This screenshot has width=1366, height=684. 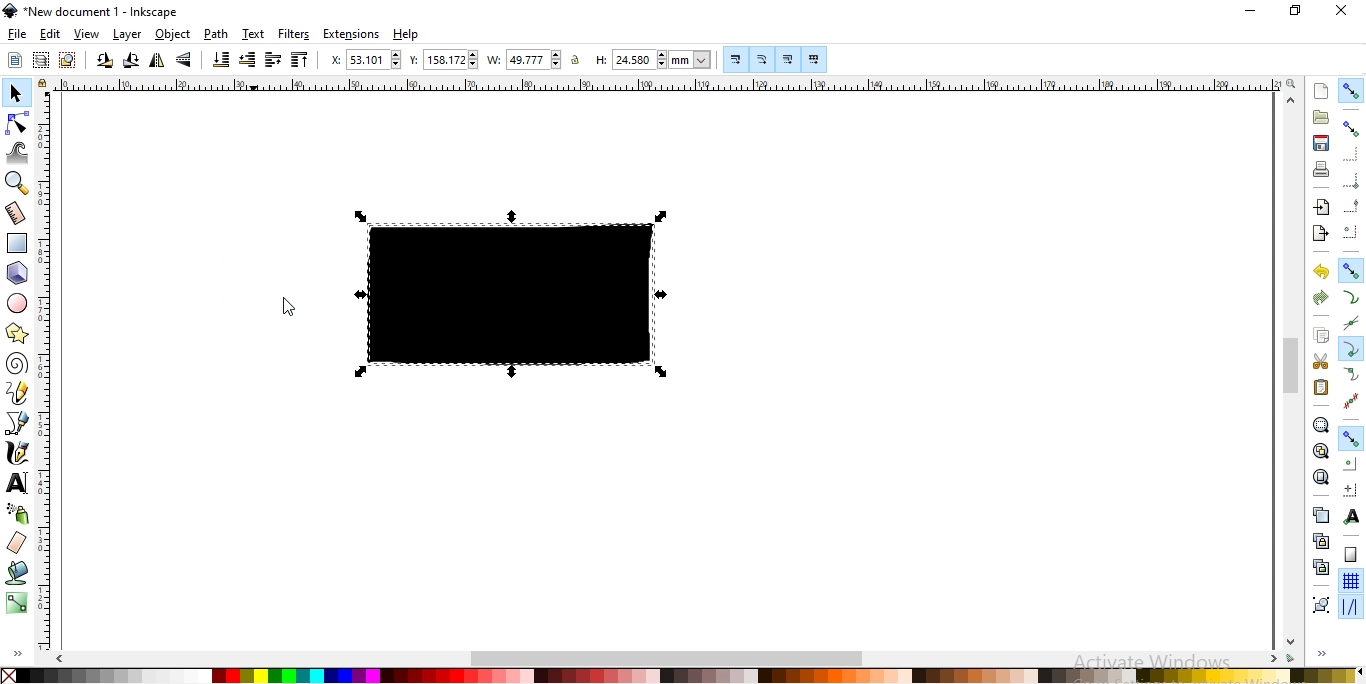 What do you see at coordinates (529, 296) in the screenshot?
I see `image` at bounding box center [529, 296].